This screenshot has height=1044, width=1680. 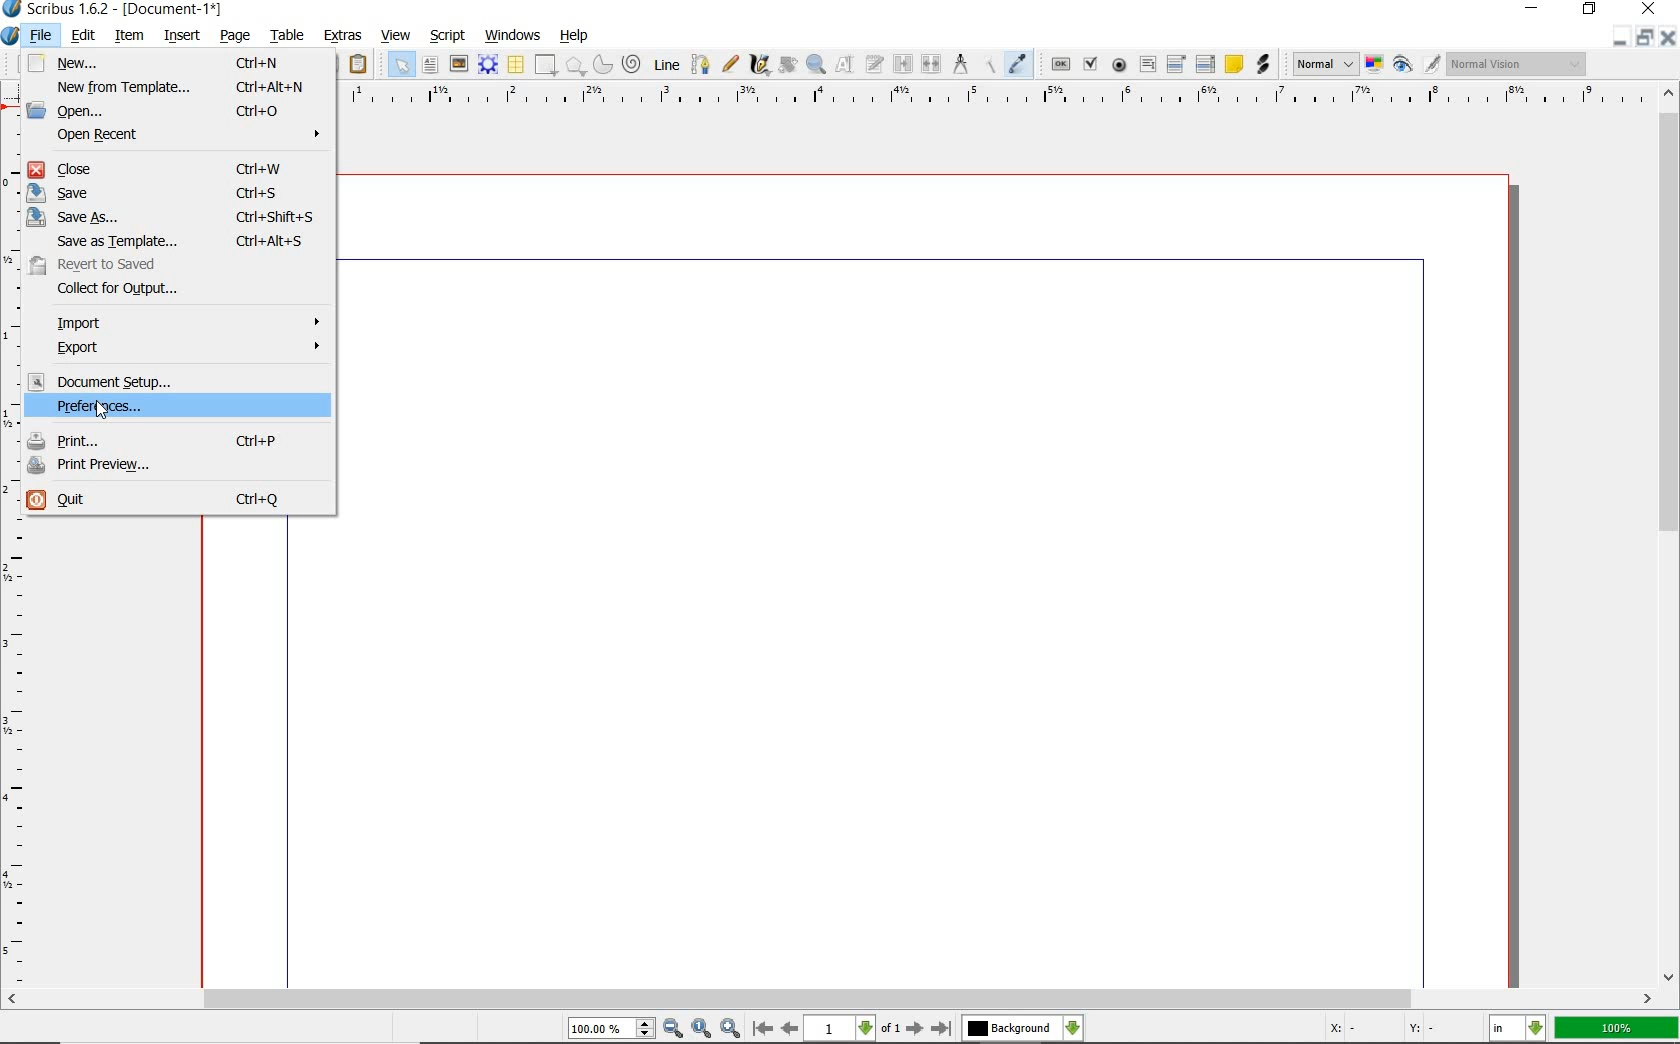 I want to click on spiral, so click(x=632, y=63).